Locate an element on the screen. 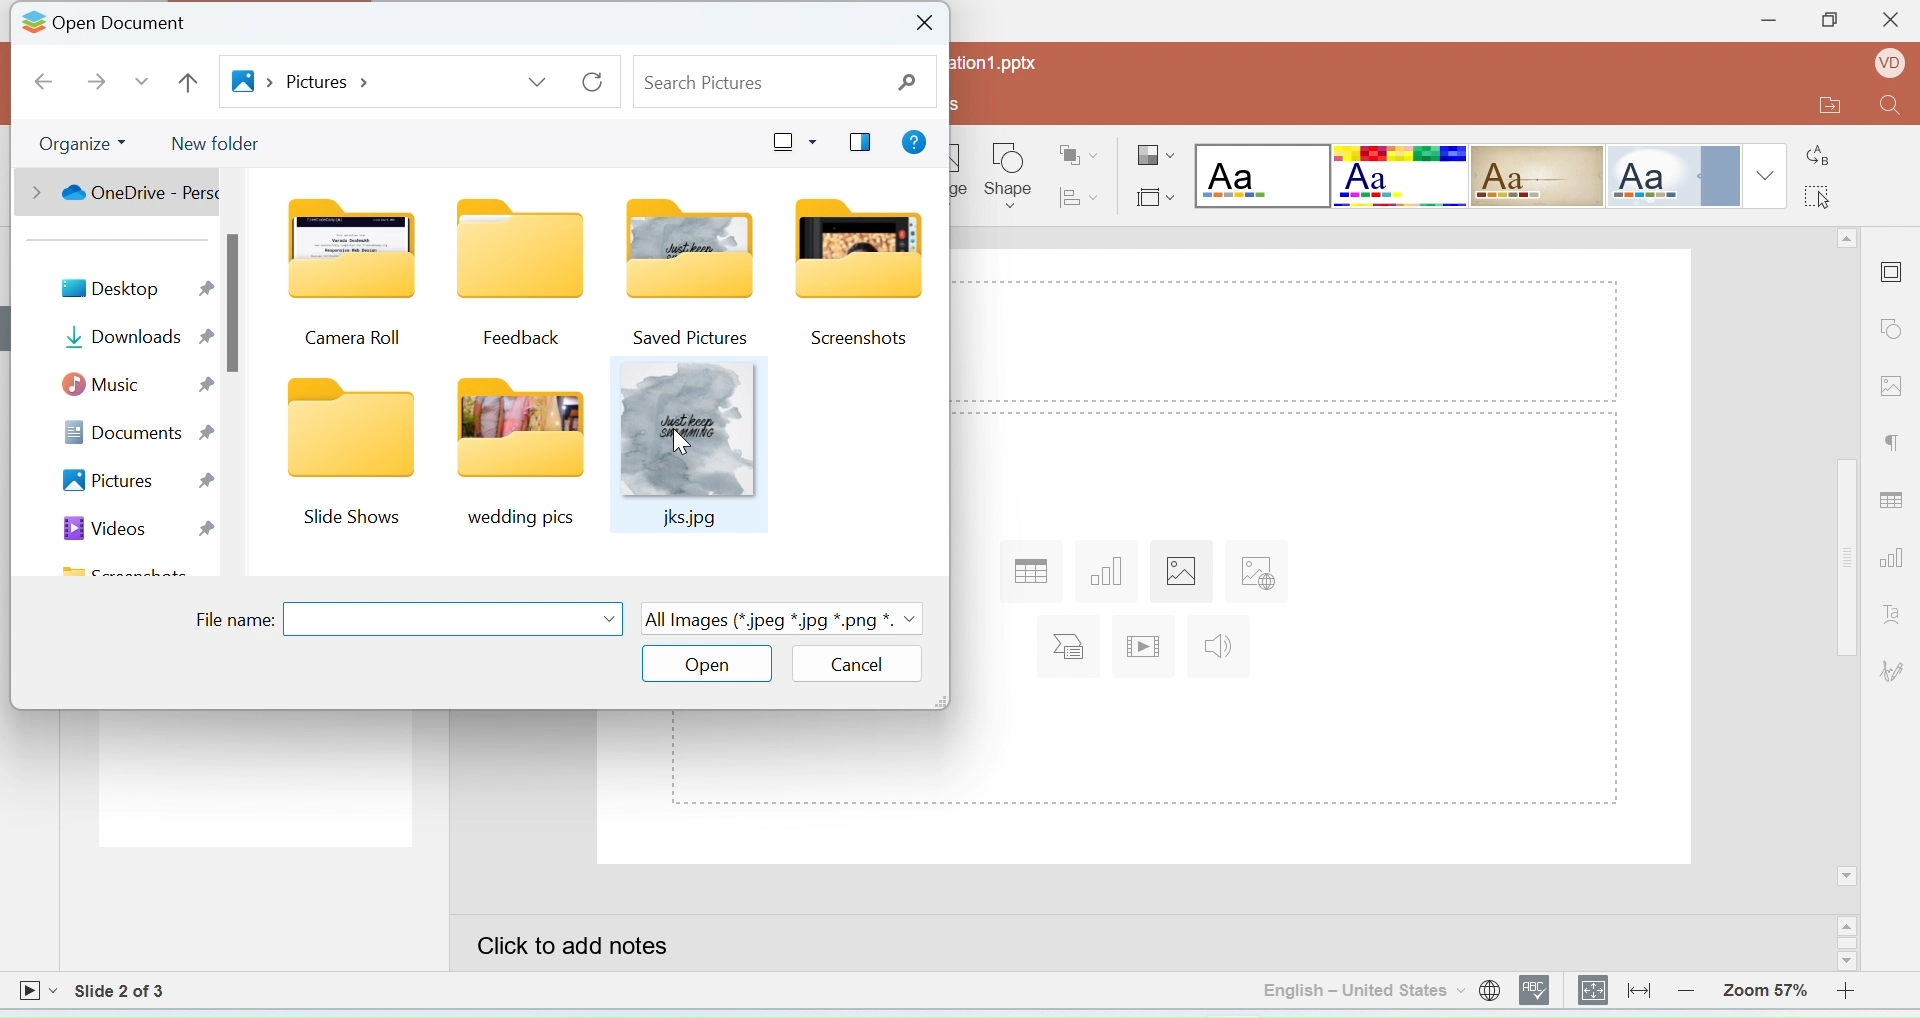 The image size is (1920, 1018). Signature settings is located at coordinates (1895, 670).